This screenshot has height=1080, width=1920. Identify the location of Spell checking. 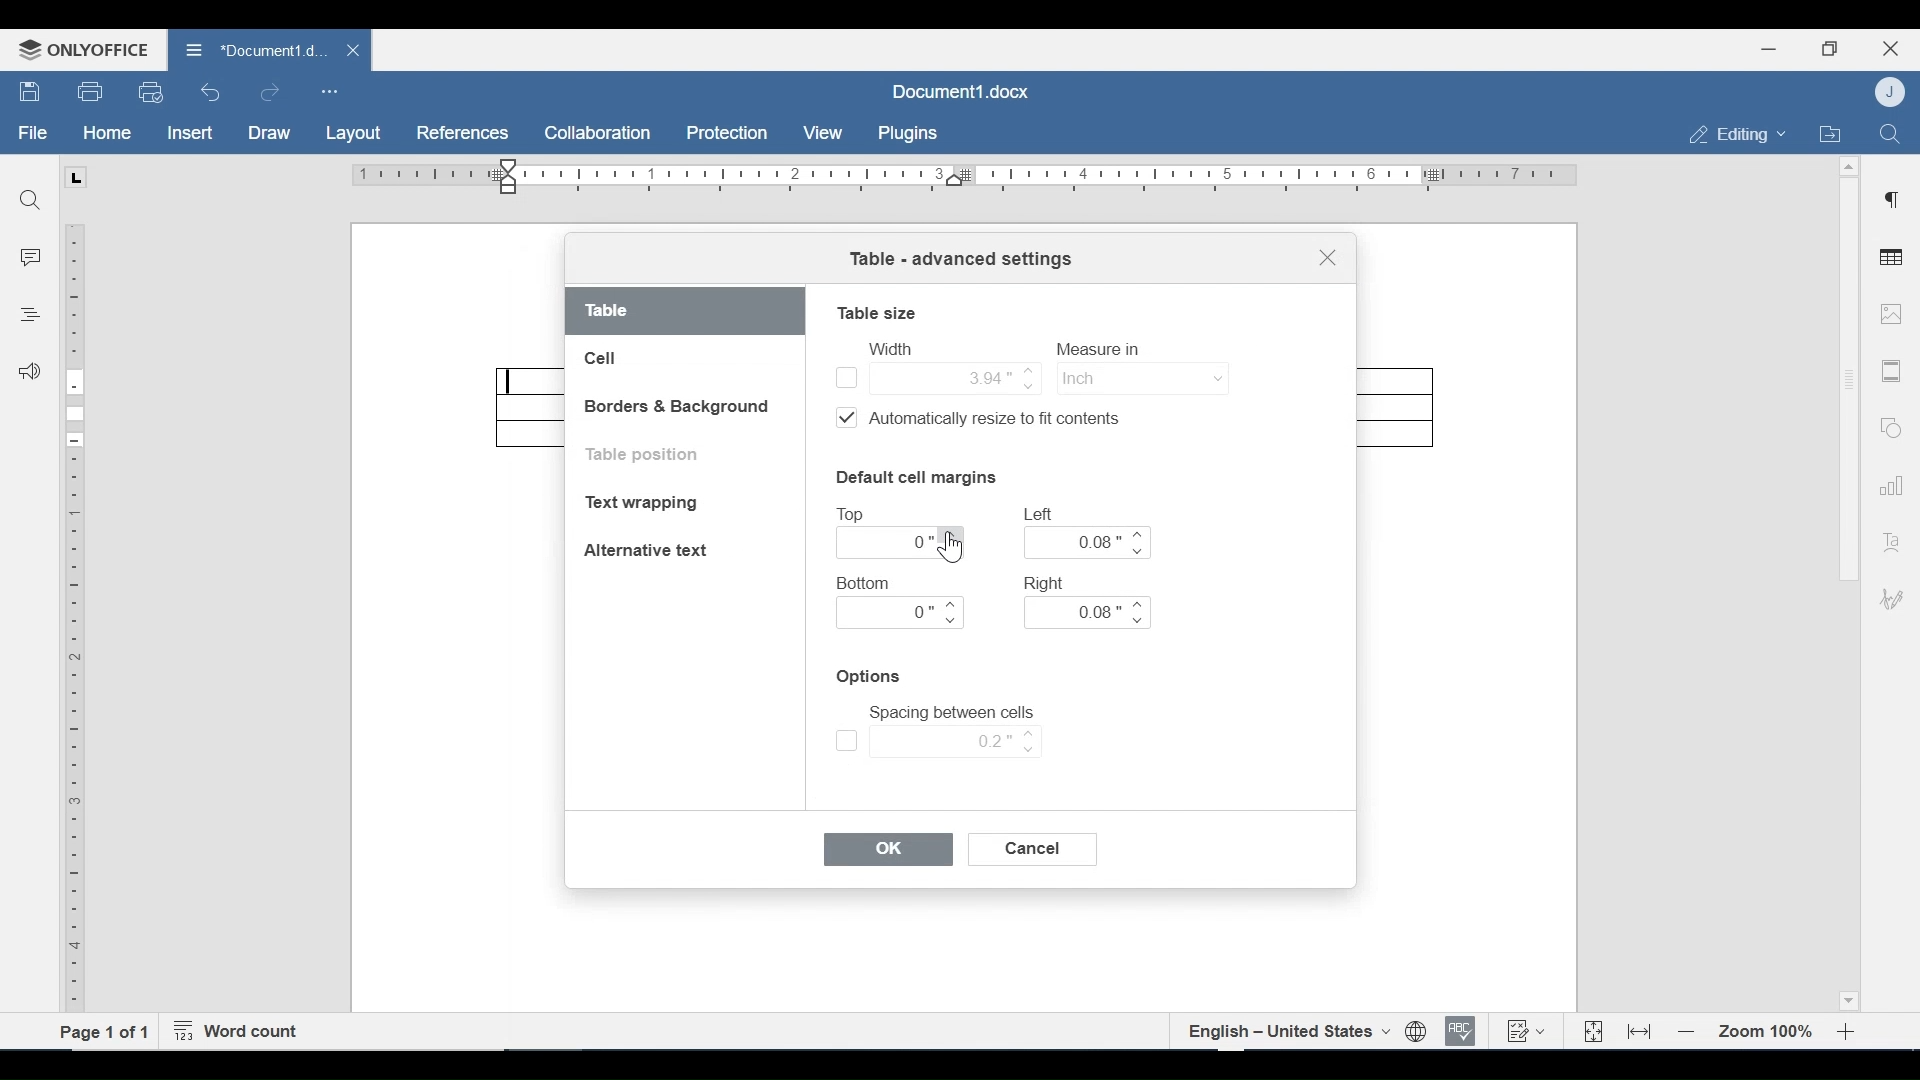
(1461, 1031).